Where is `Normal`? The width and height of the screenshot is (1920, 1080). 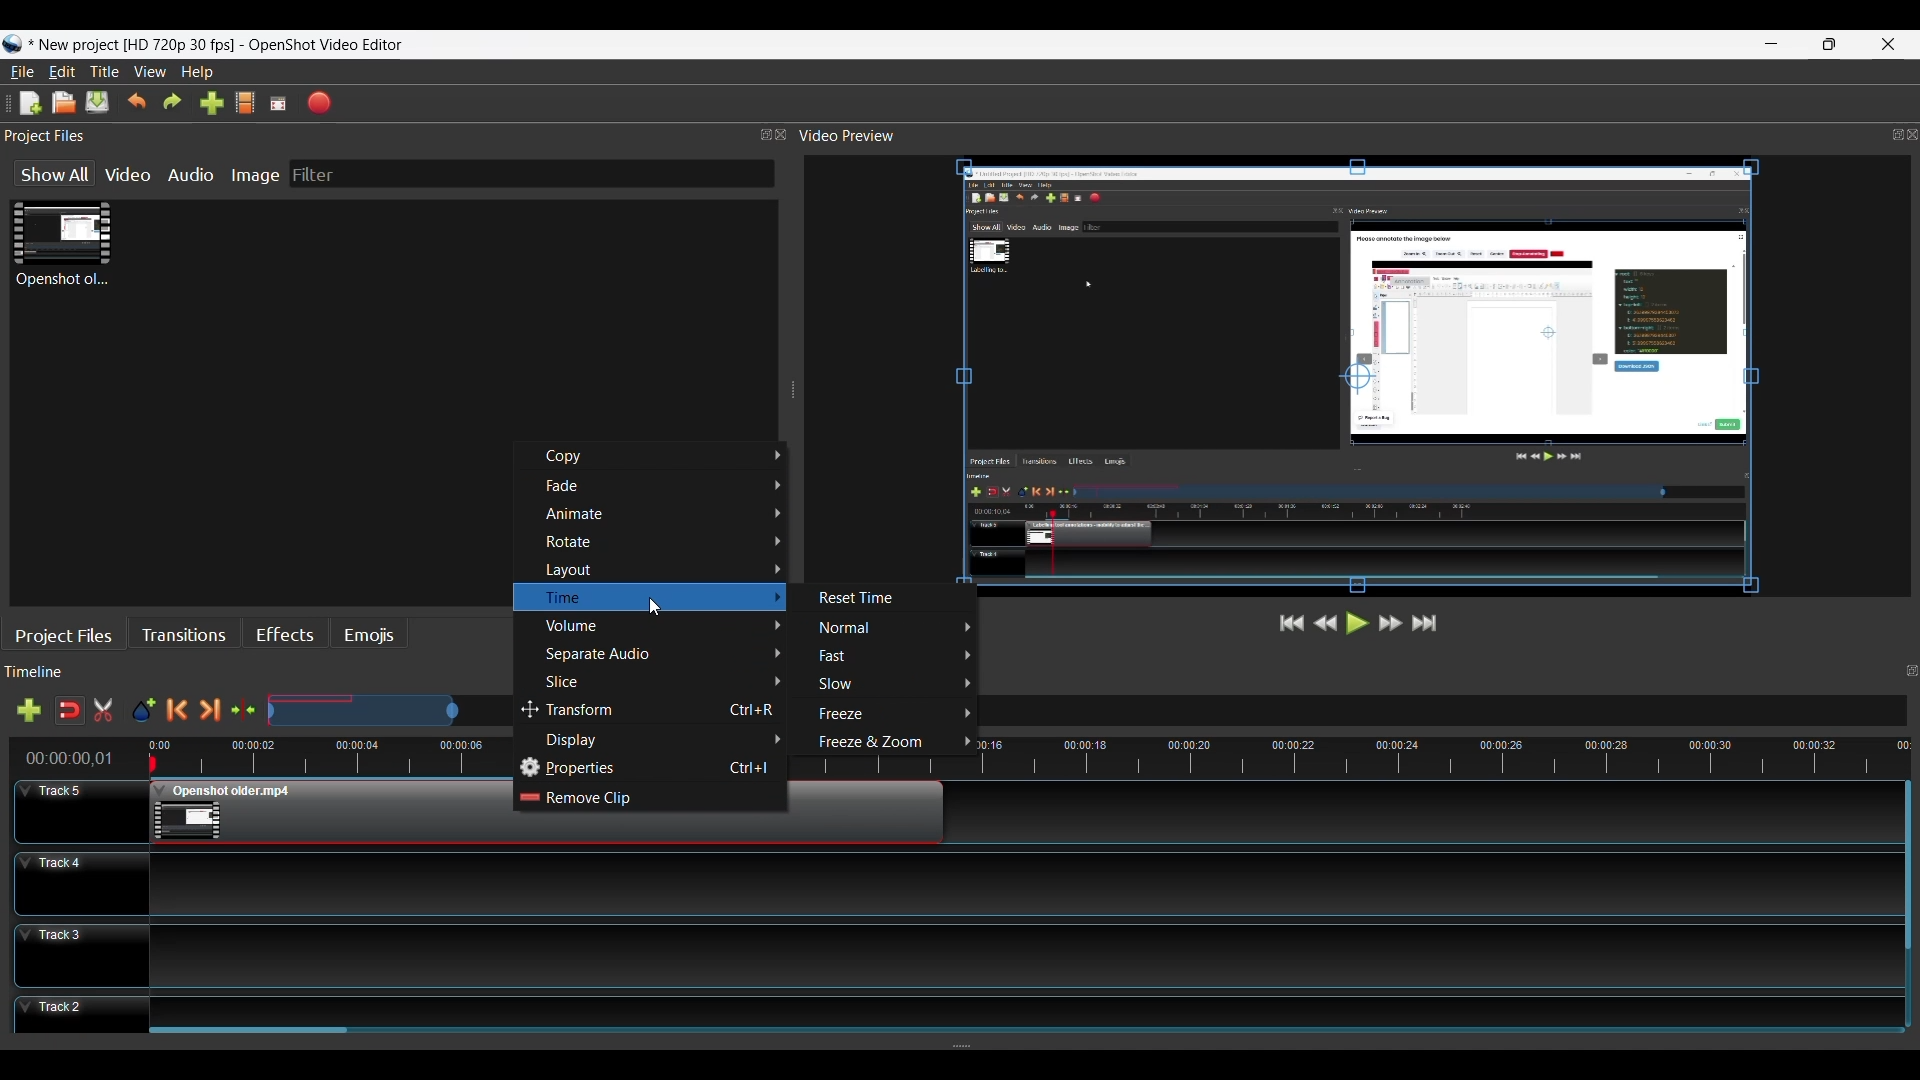
Normal is located at coordinates (892, 628).